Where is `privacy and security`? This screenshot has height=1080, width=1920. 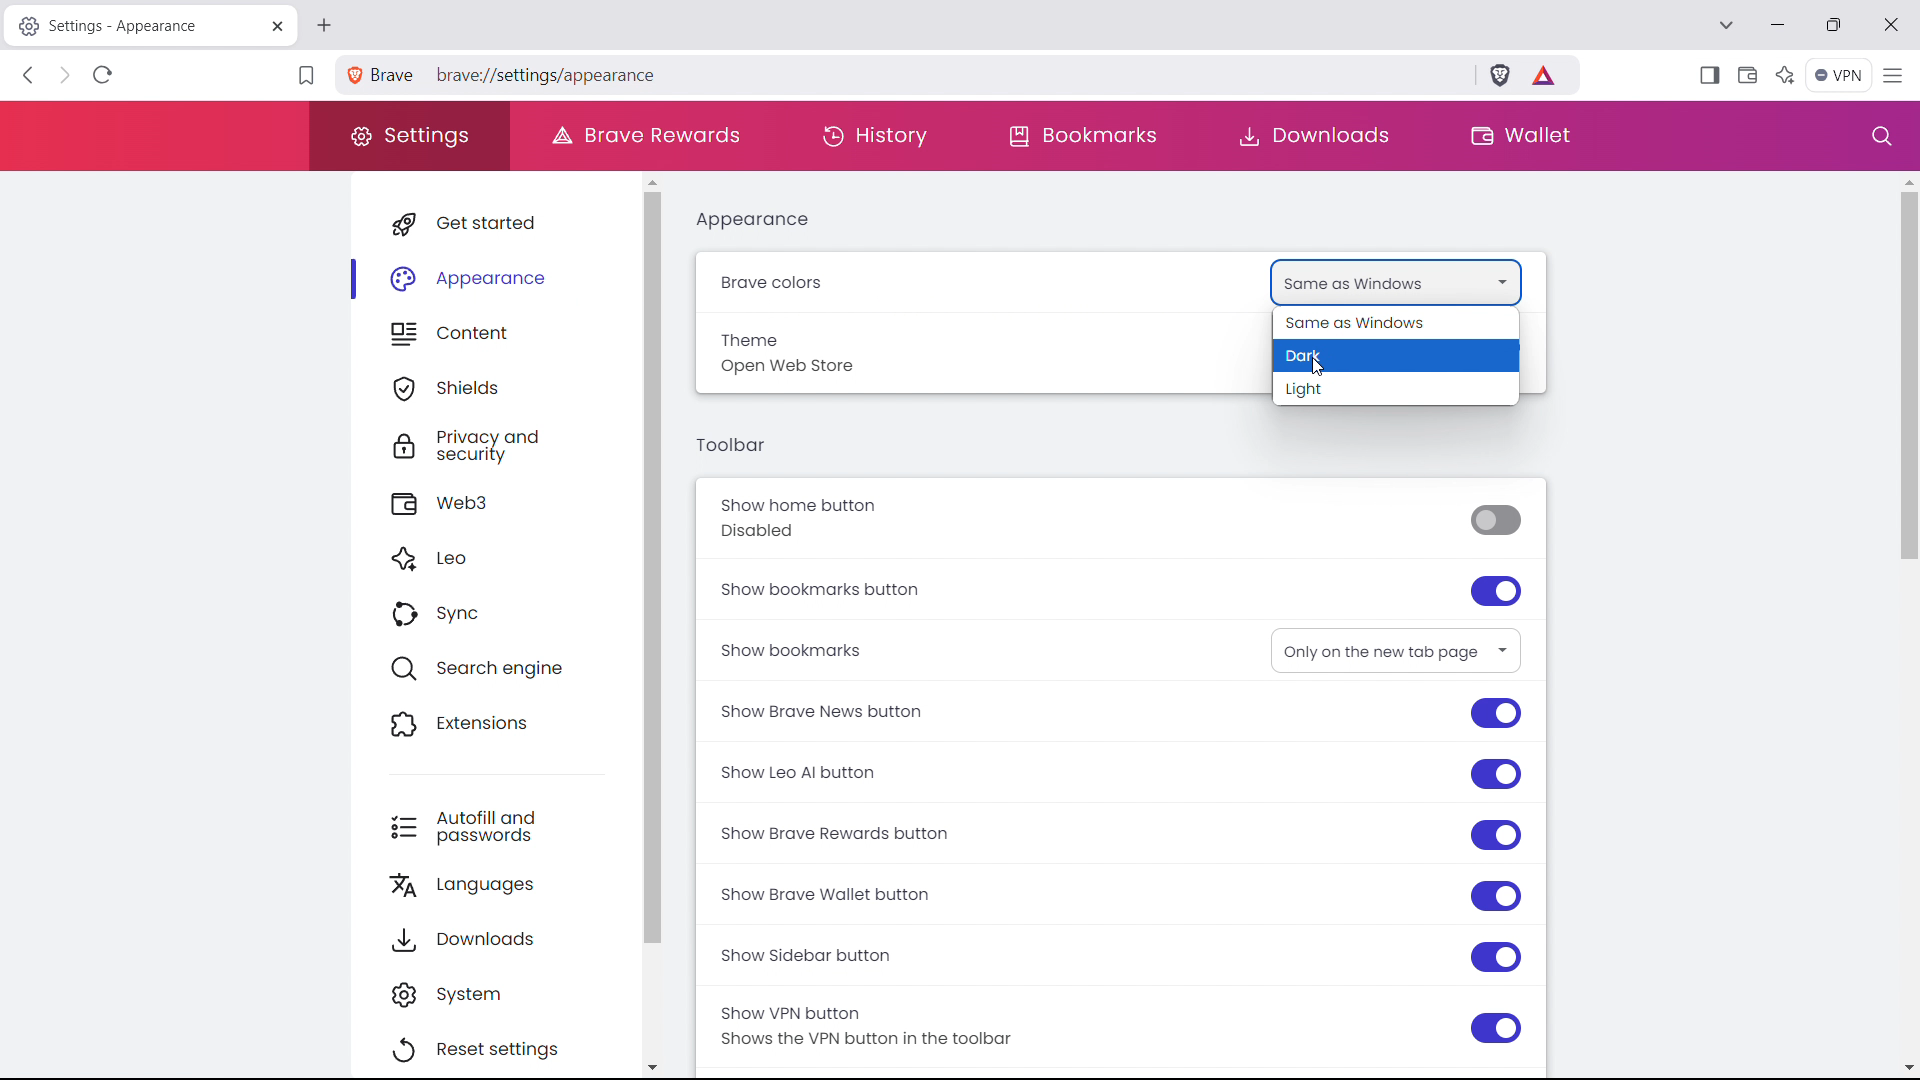
privacy and security is located at coordinates (512, 443).